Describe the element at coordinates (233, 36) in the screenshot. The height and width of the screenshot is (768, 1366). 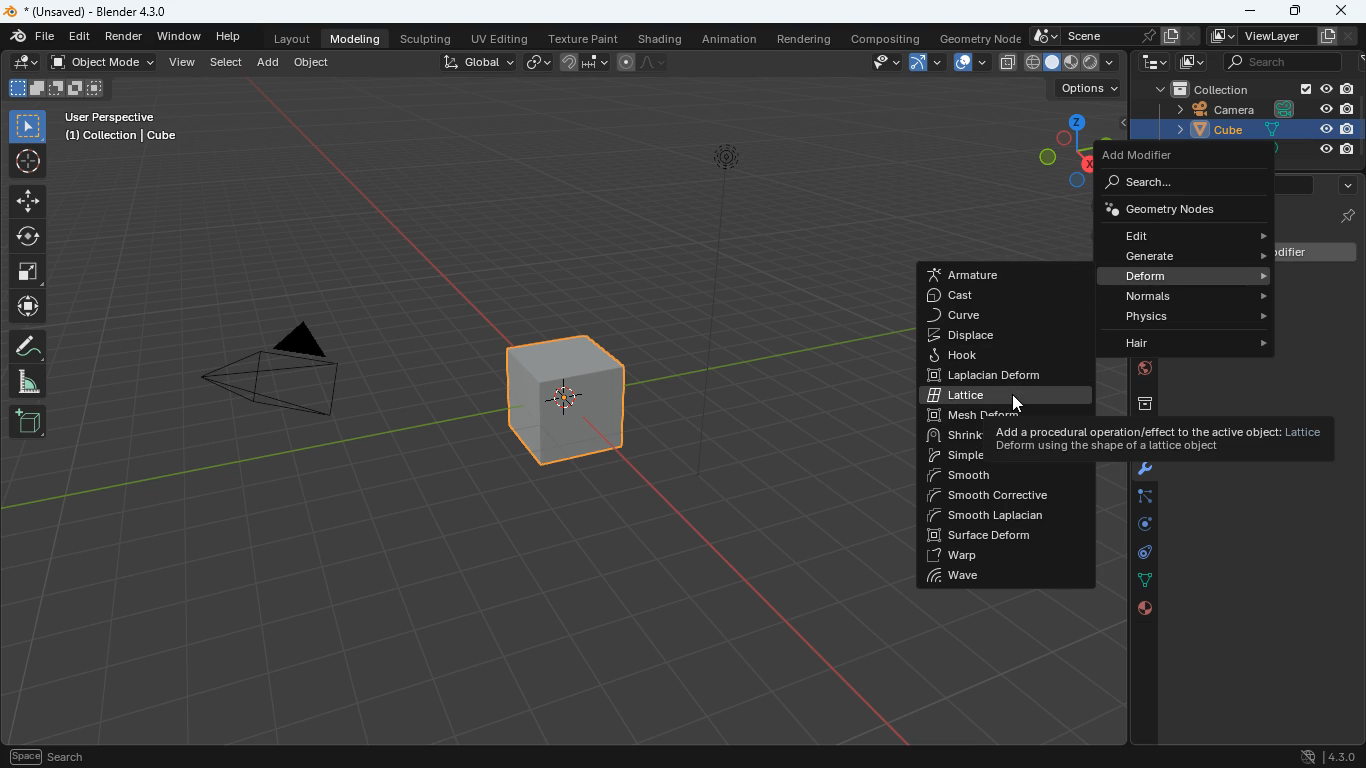
I see `help` at that location.